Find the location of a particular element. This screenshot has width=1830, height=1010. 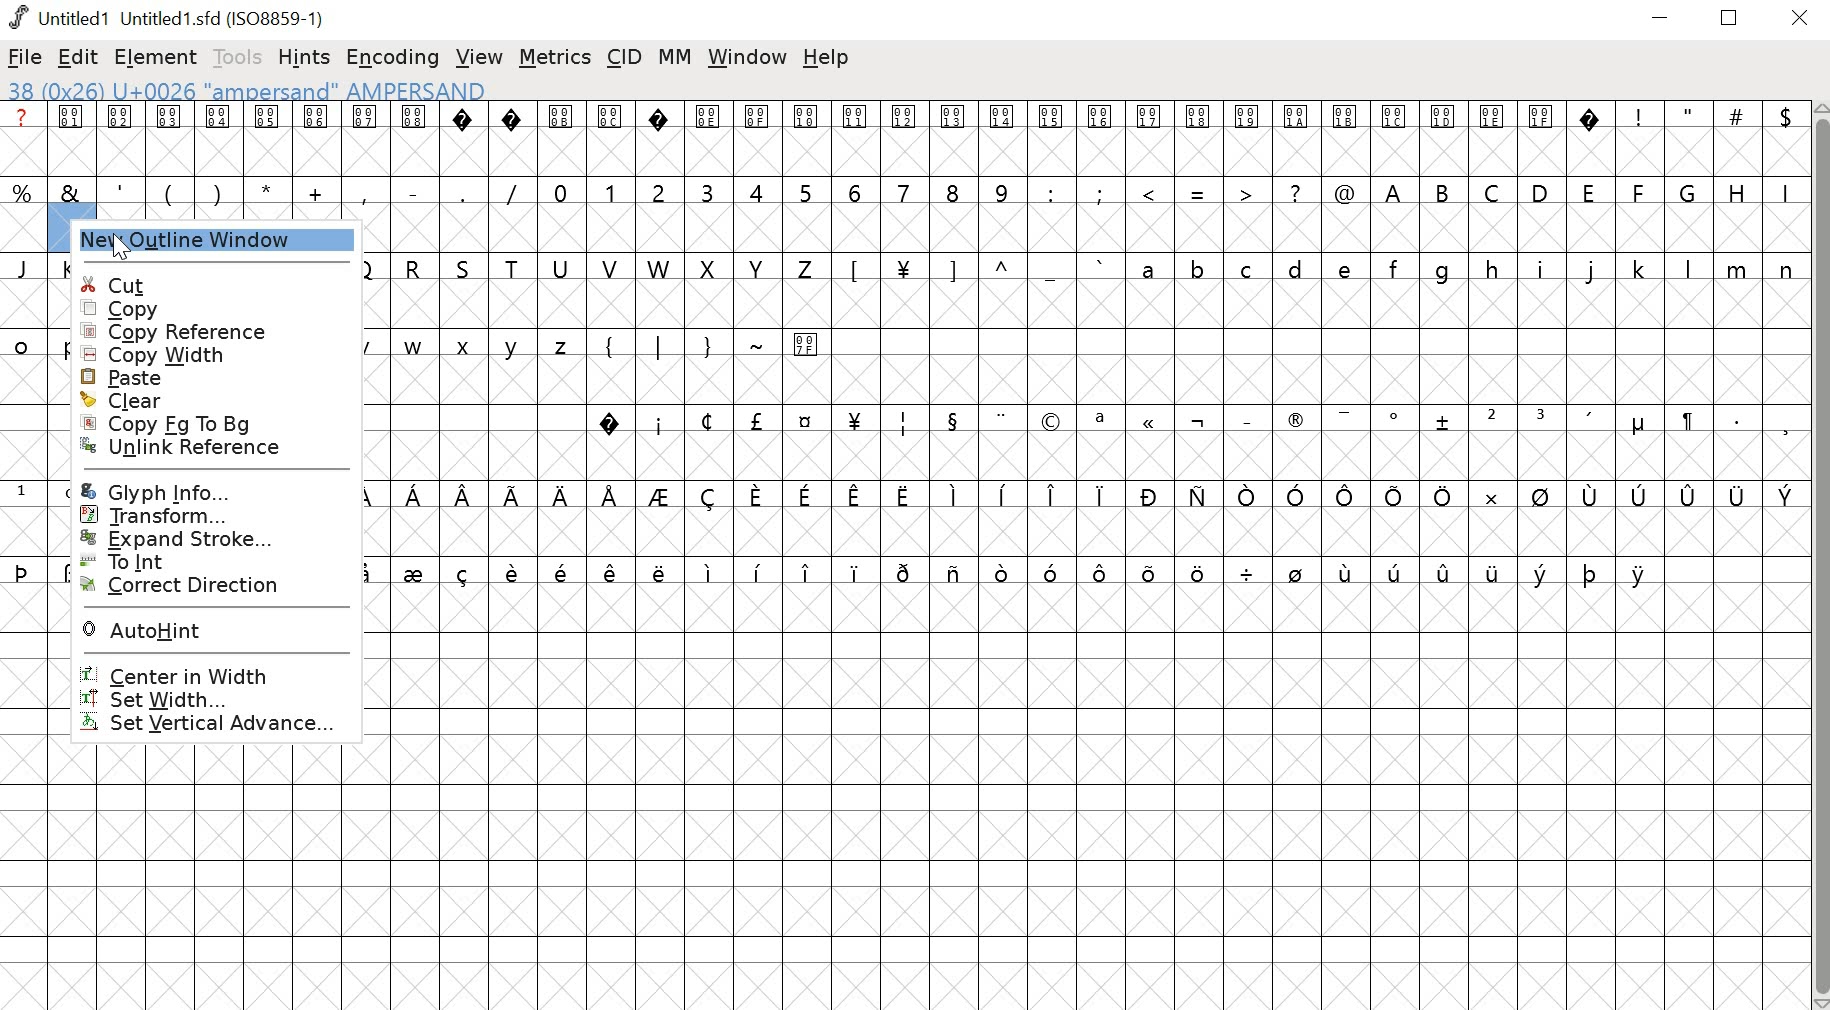

symbol is located at coordinates (514, 494).